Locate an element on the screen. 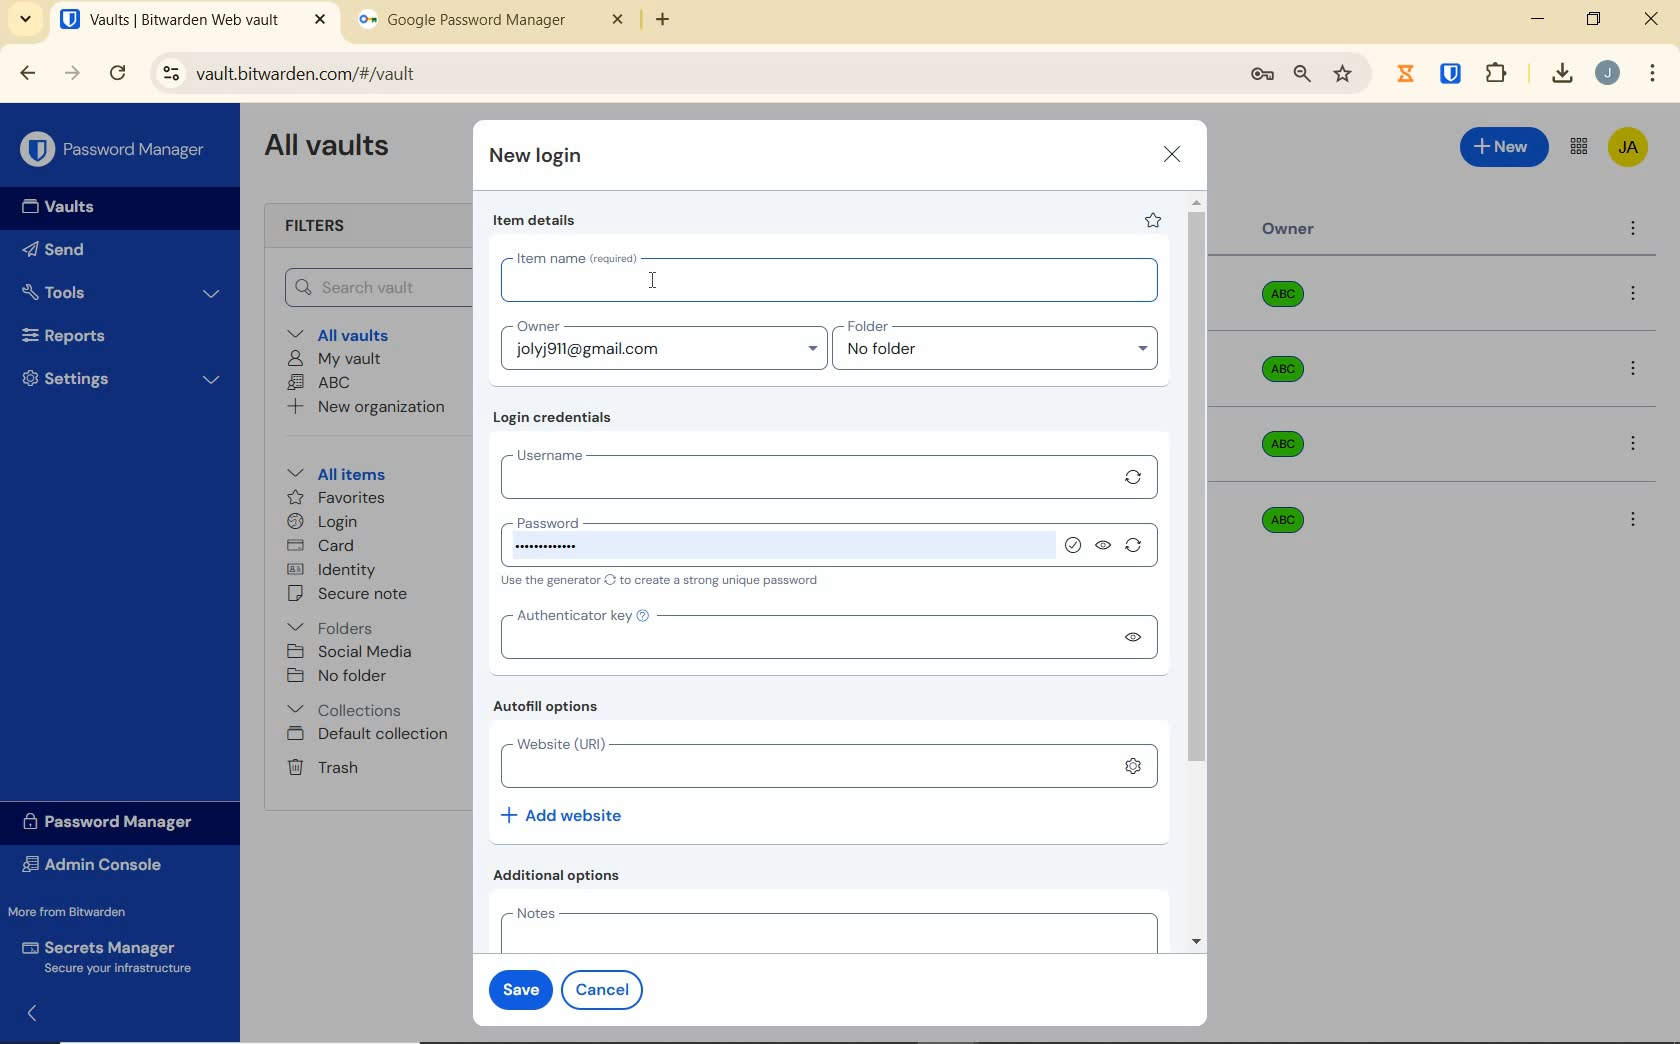 This screenshot has width=1680, height=1044. alink is located at coordinates (1135, 763).